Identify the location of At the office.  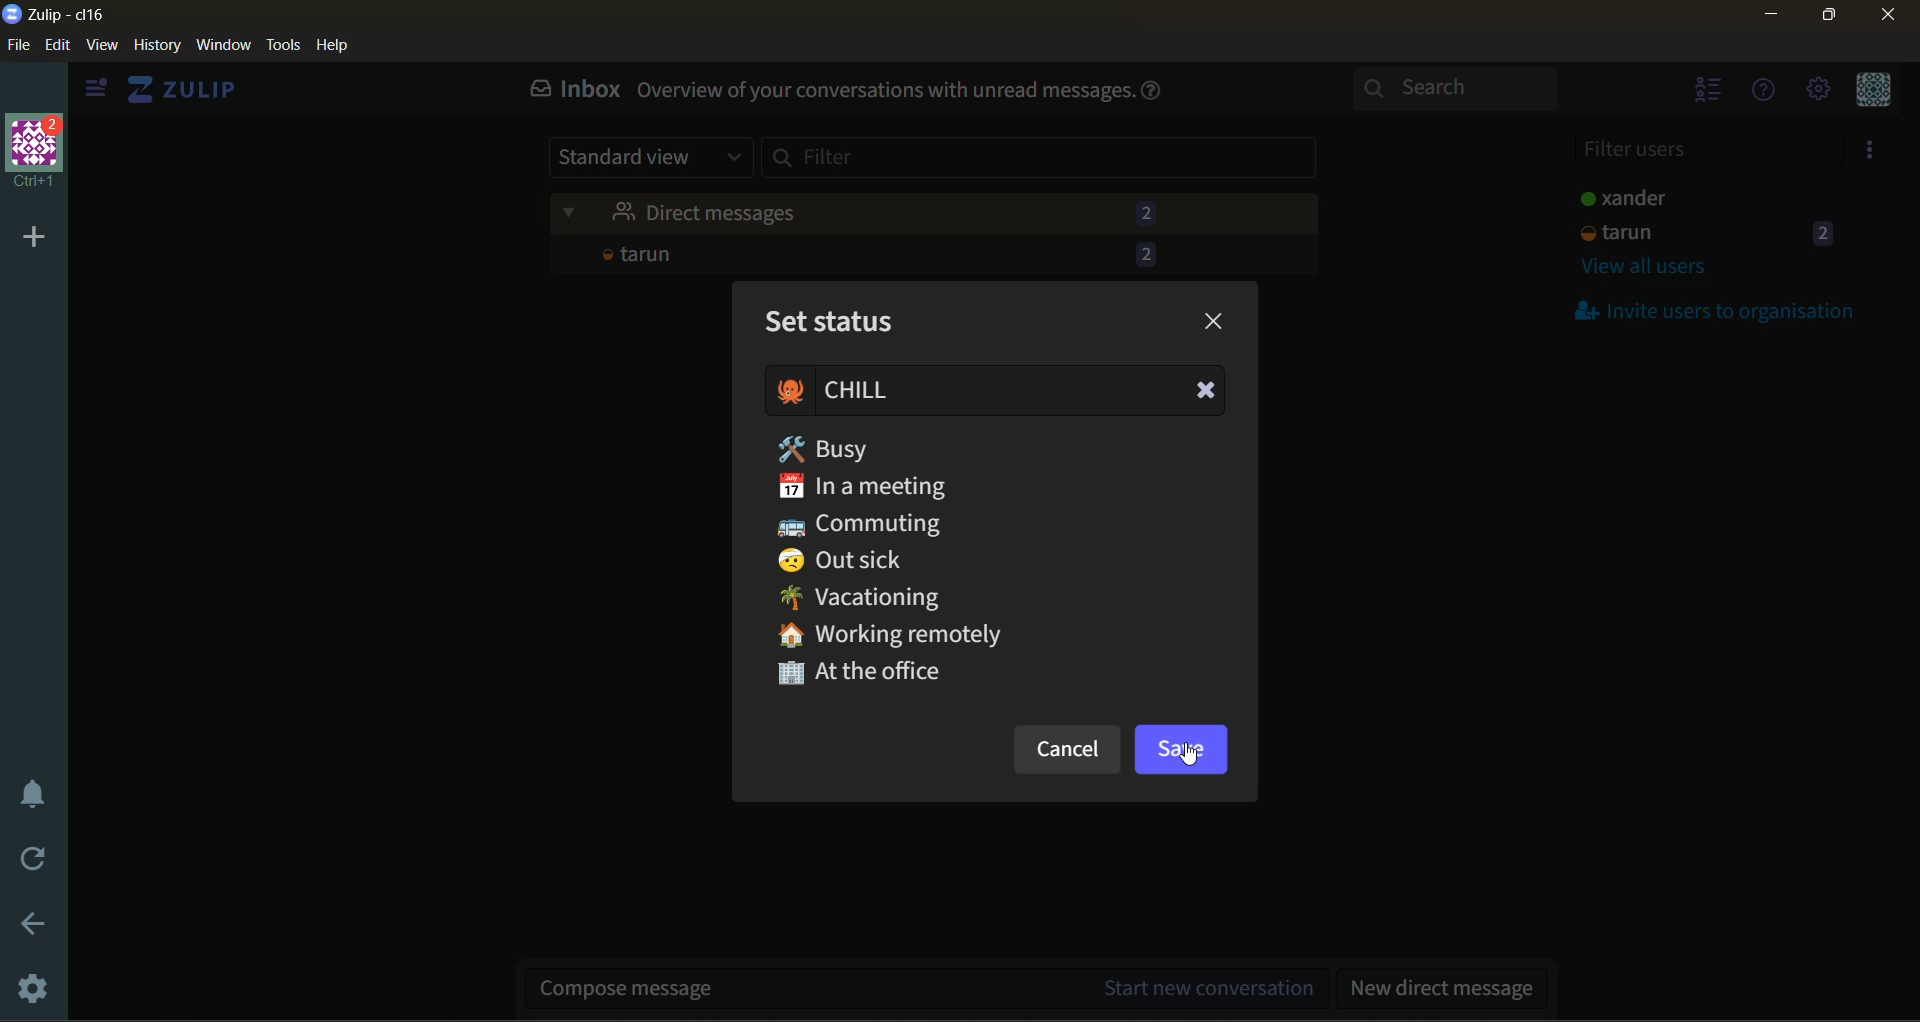
(872, 681).